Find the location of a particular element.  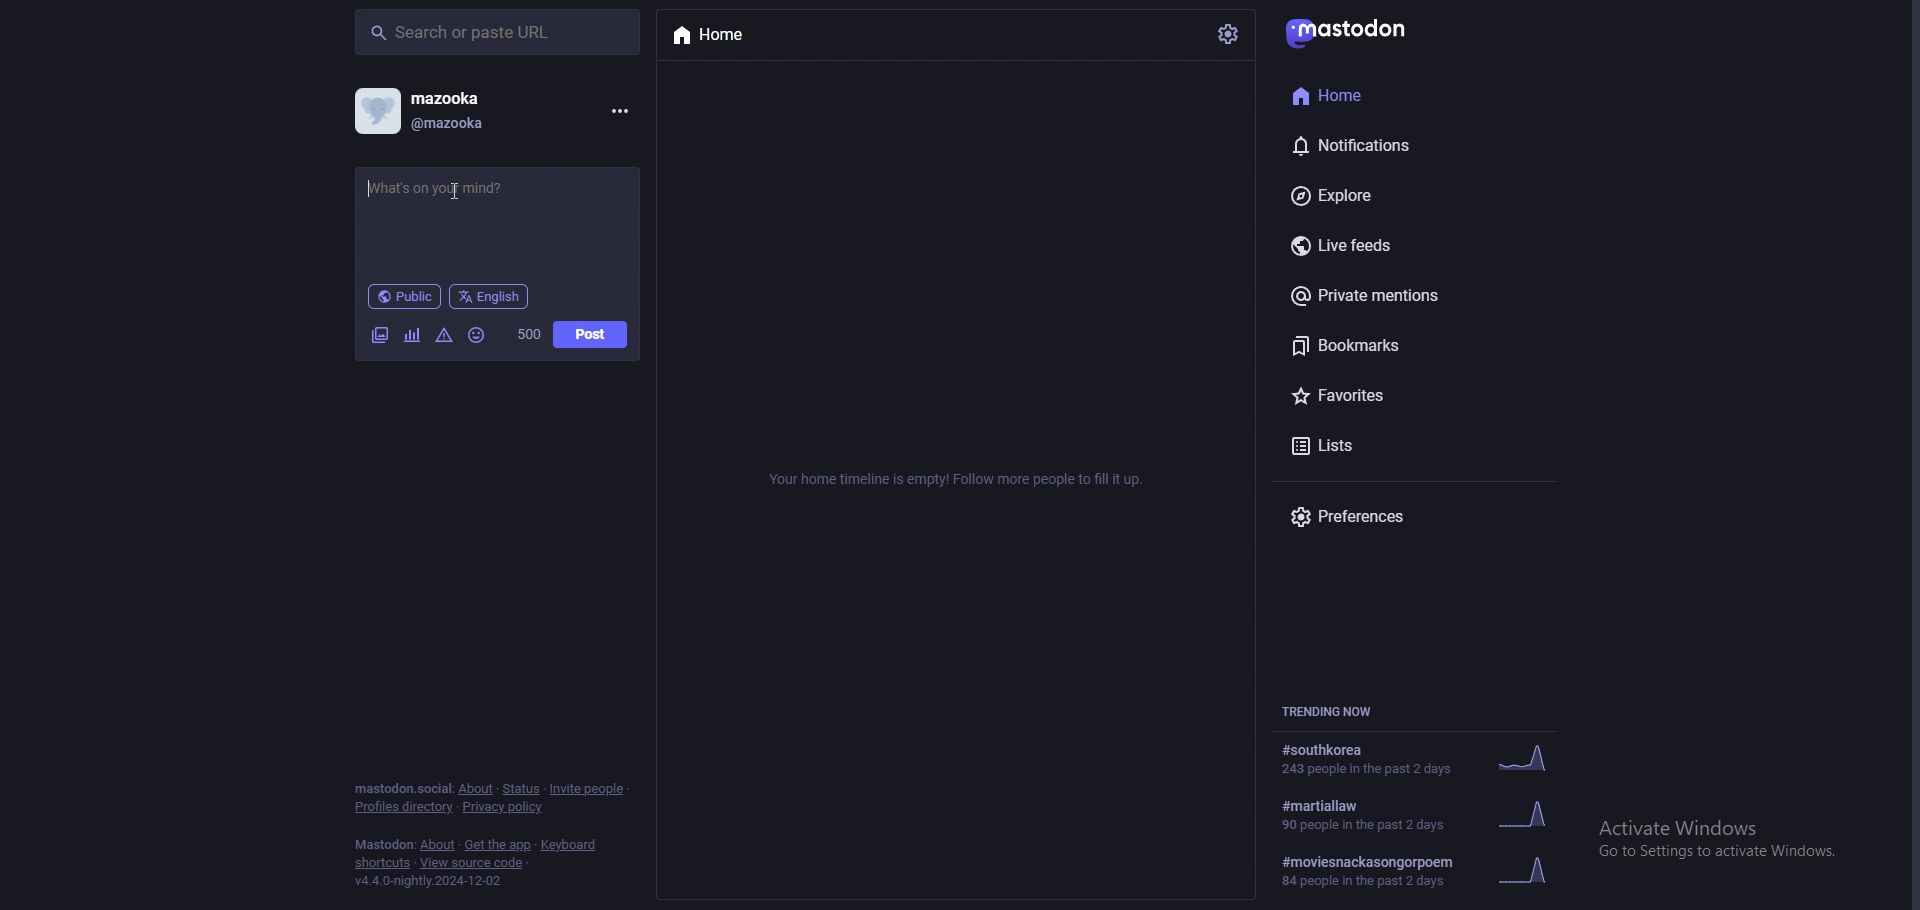

live feeds is located at coordinates (1388, 243).